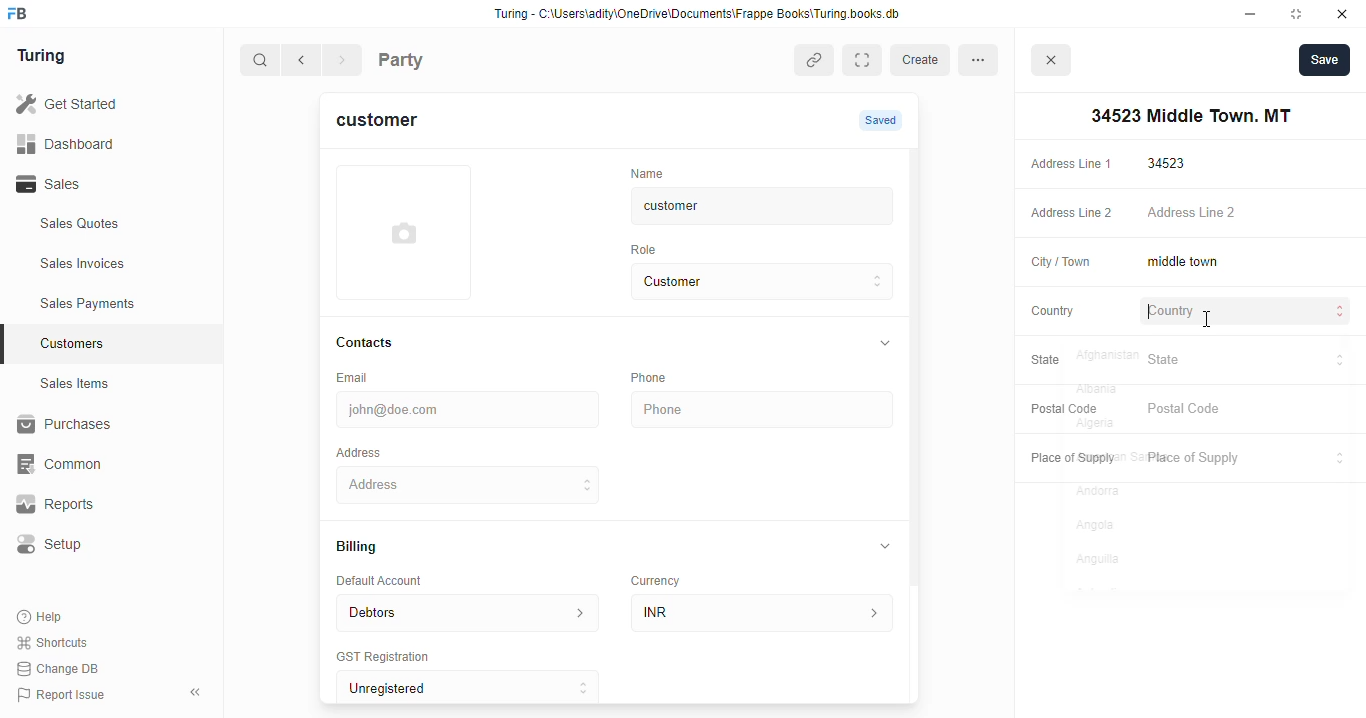  I want to click on Expand, so click(866, 60).